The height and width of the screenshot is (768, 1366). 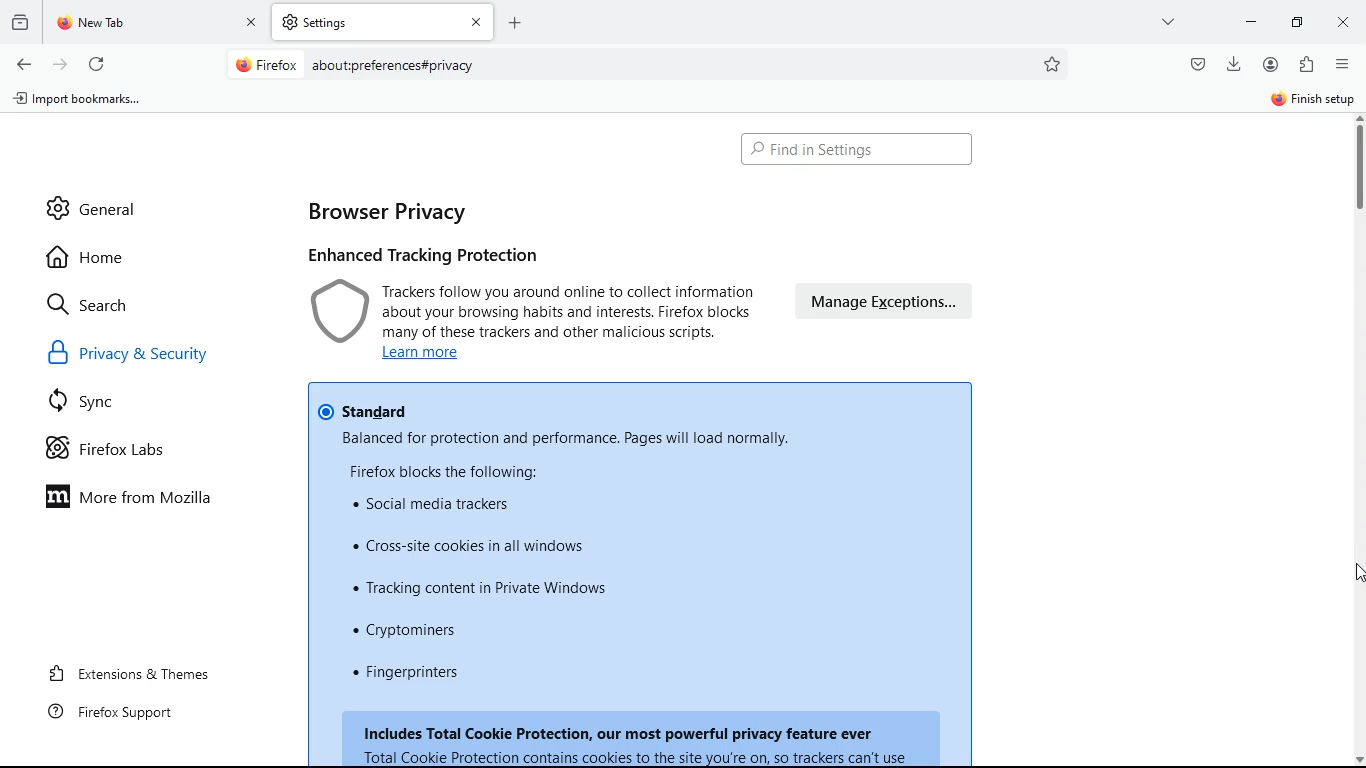 What do you see at coordinates (1311, 101) in the screenshot?
I see `sign in` at bounding box center [1311, 101].